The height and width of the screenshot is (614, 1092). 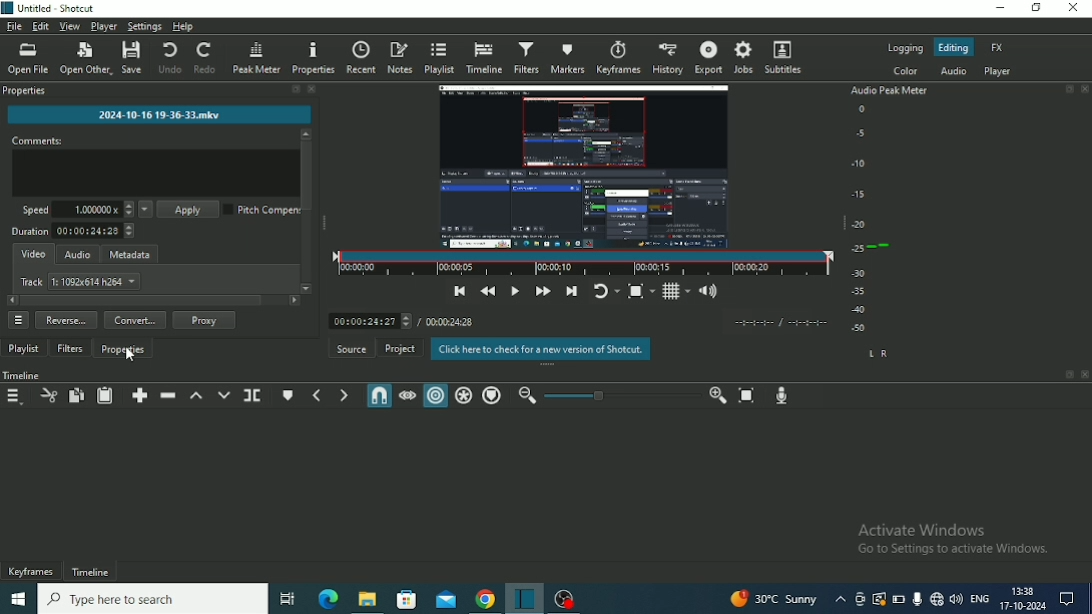 What do you see at coordinates (256, 57) in the screenshot?
I see `Peak Meter` at bounding box center [256, 57].